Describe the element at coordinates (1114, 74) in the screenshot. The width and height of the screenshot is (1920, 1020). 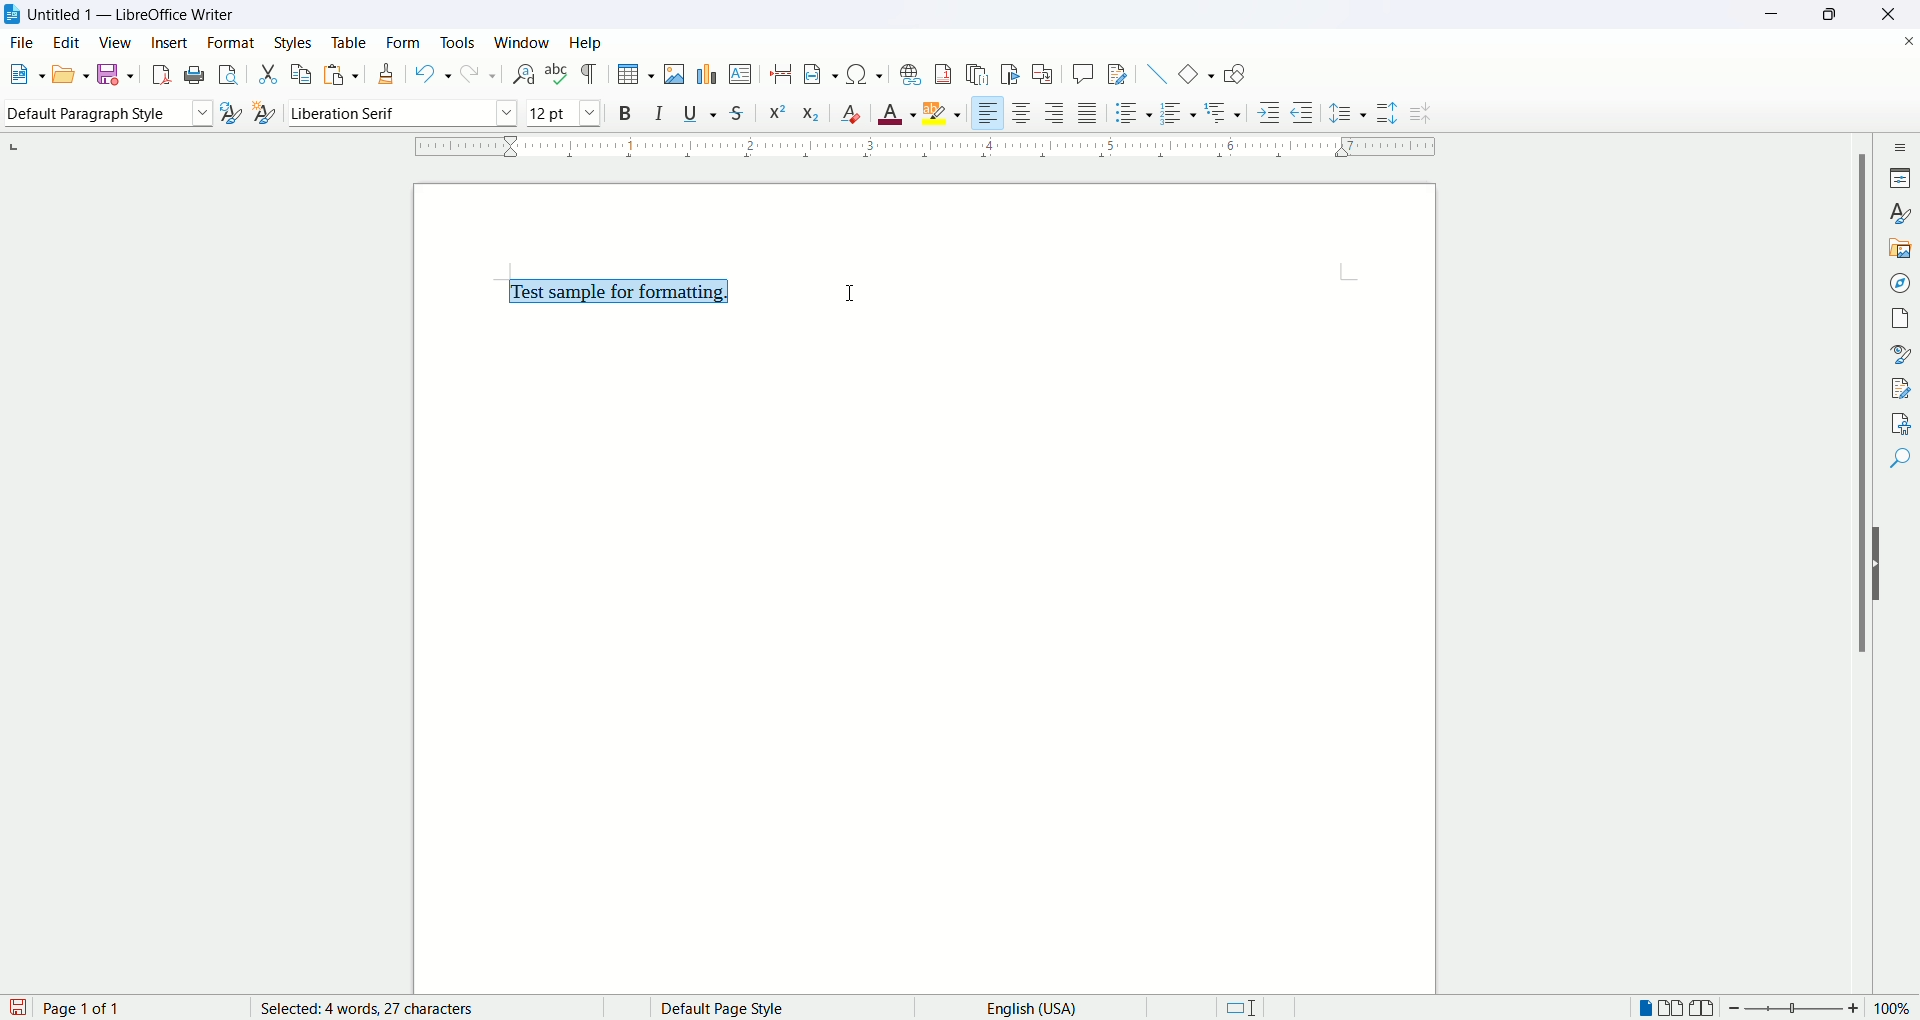
I see `track changes` at that location.